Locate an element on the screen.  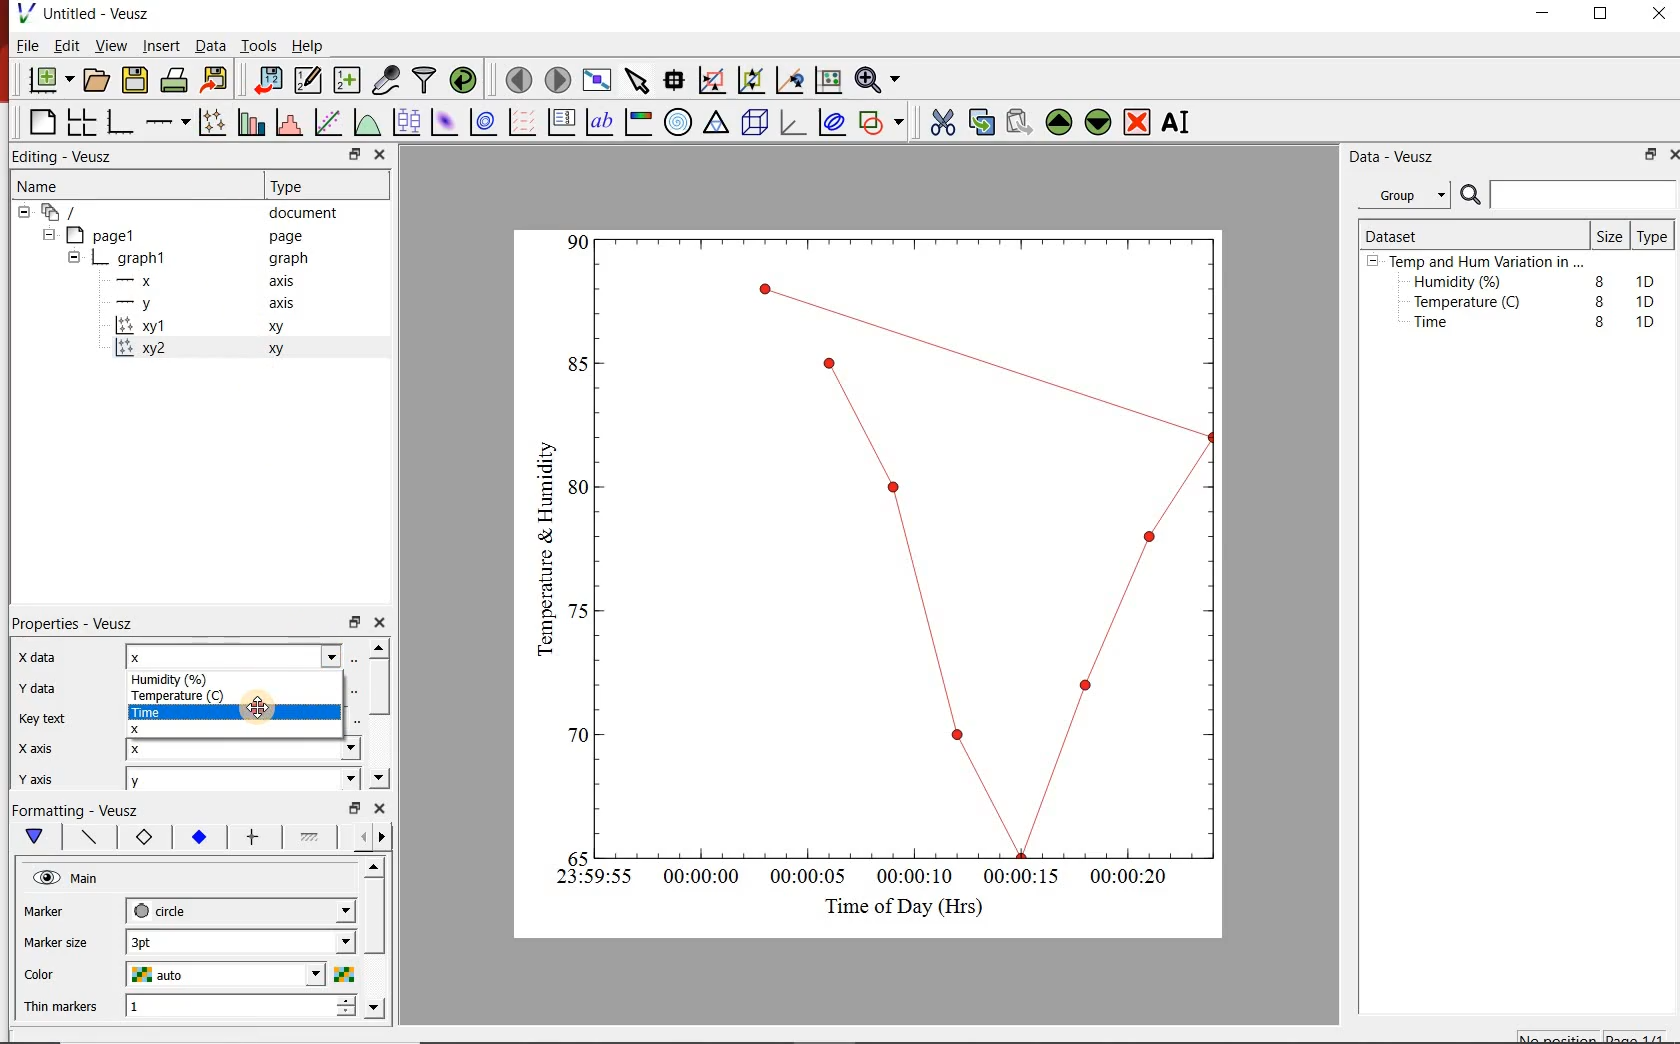
new document is located at coordinates (49, 80).